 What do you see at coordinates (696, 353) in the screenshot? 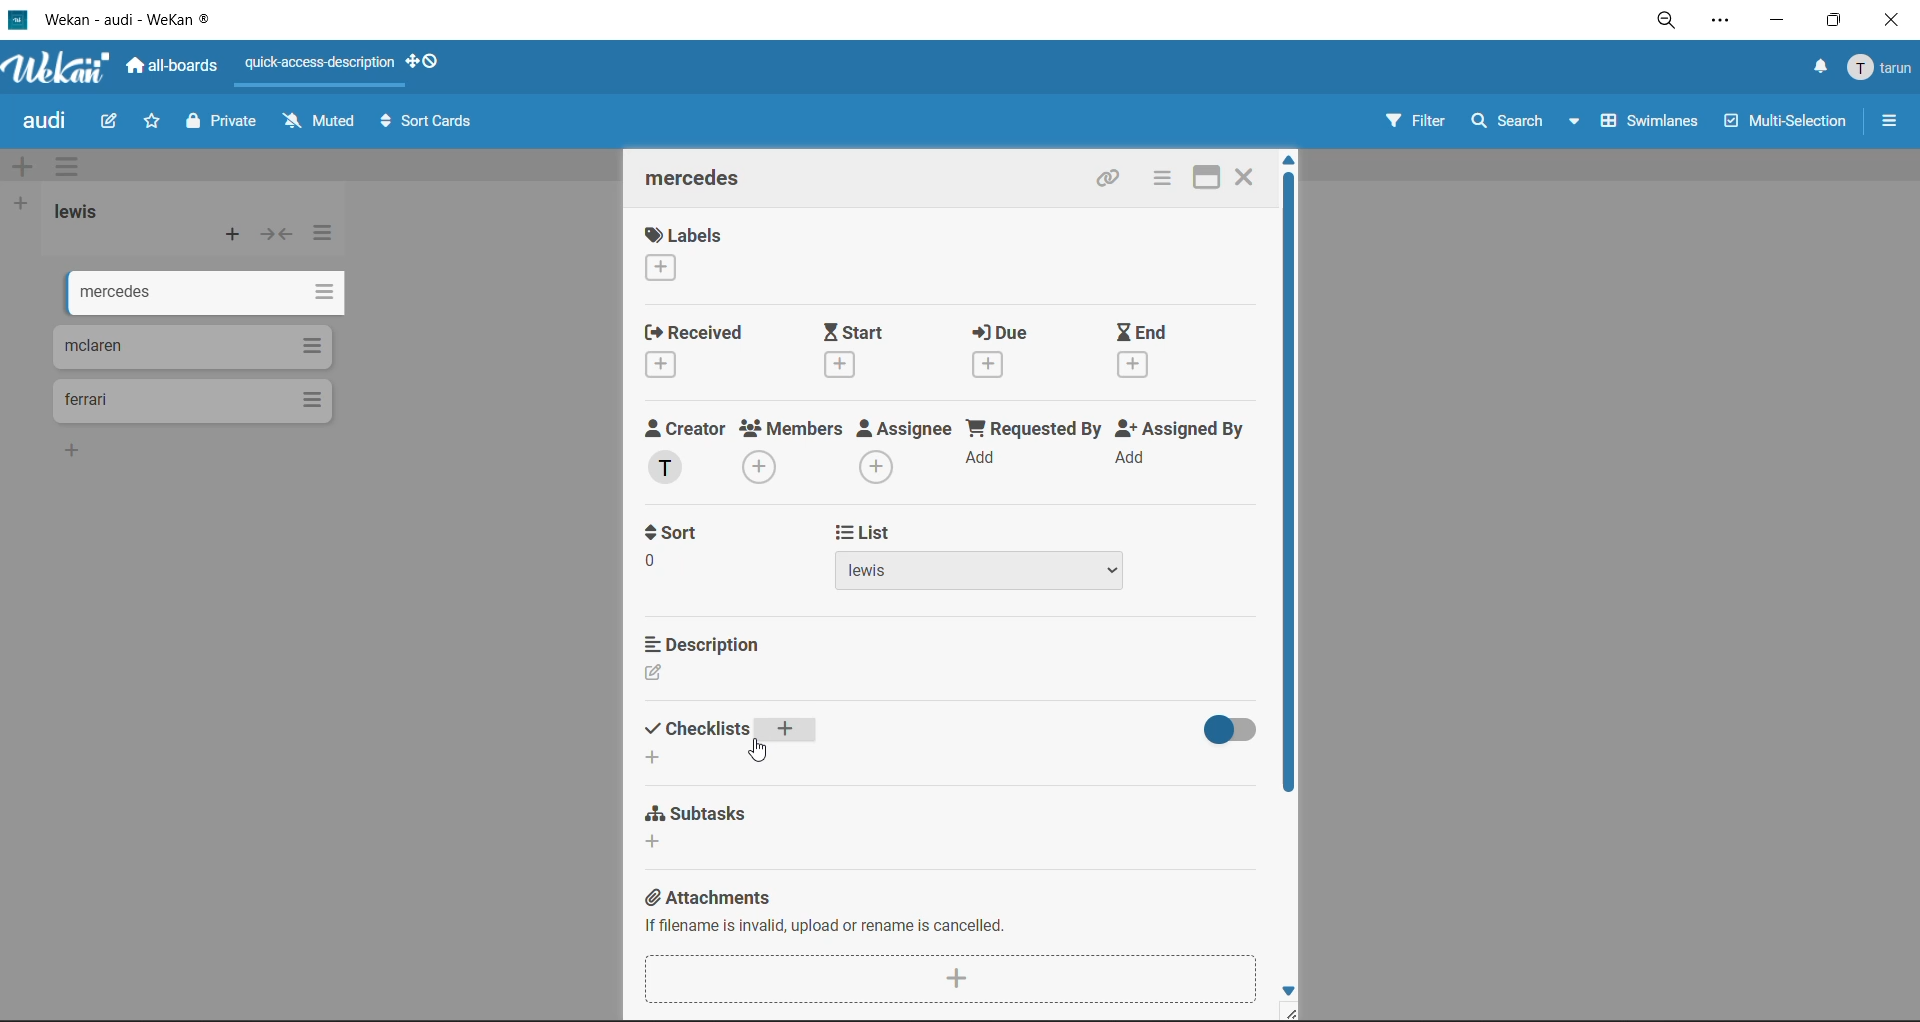
I see `recieved` at bounding box center [696, 353].